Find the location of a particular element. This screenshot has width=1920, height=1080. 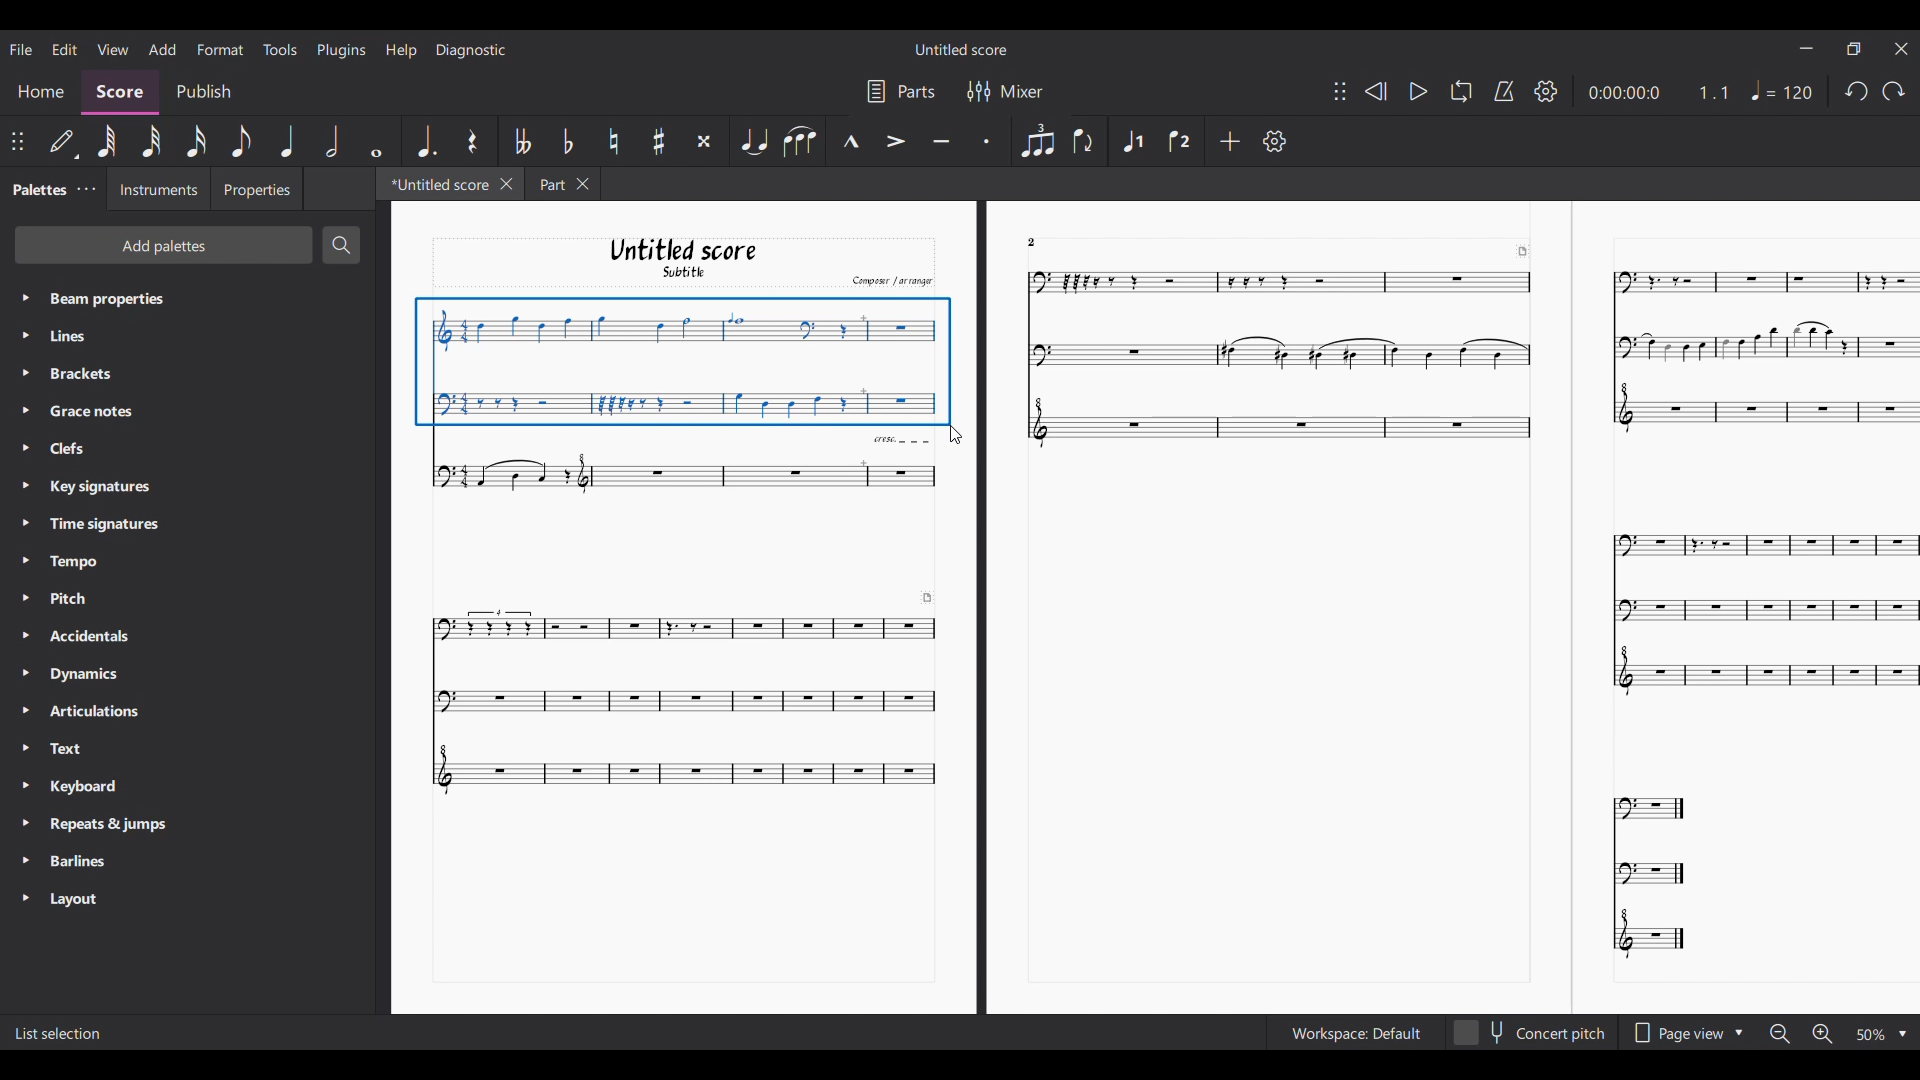

Drop down is located at coordinates (1902, 1035).